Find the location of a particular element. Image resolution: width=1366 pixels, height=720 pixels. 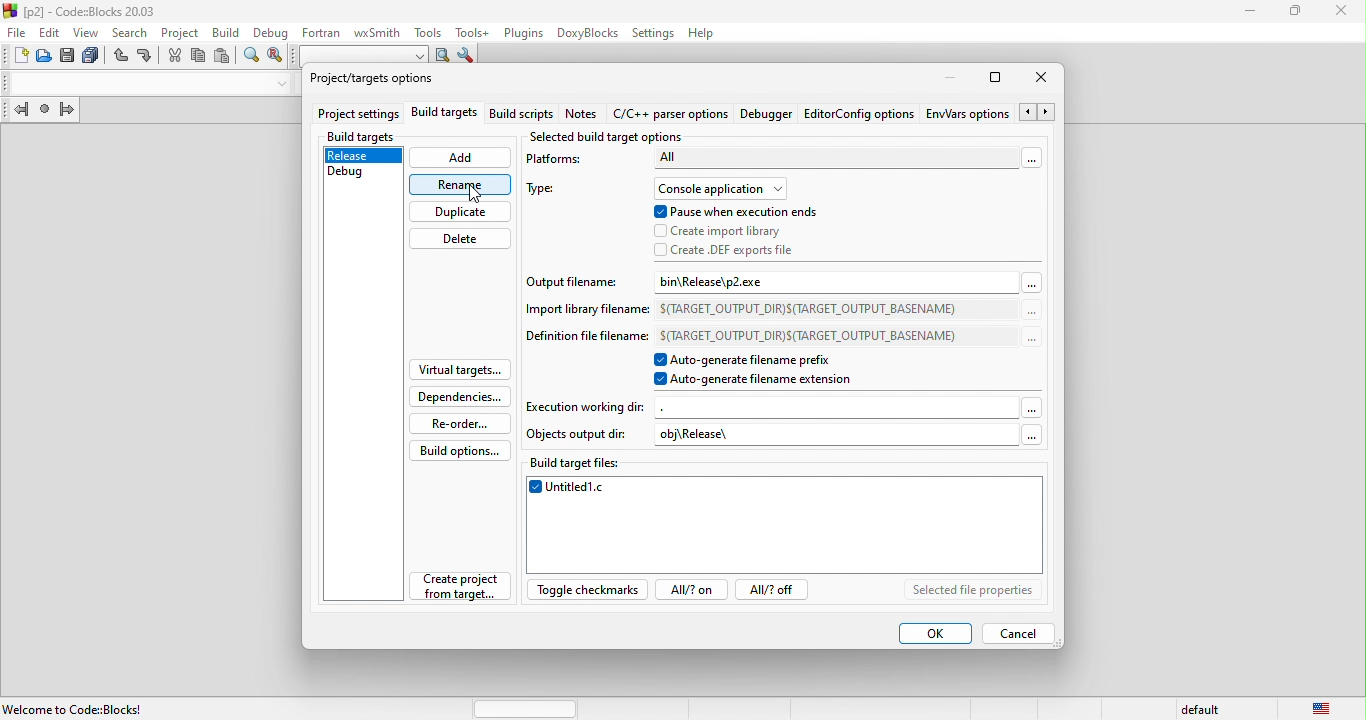

view is located at coordinates (89, 32).